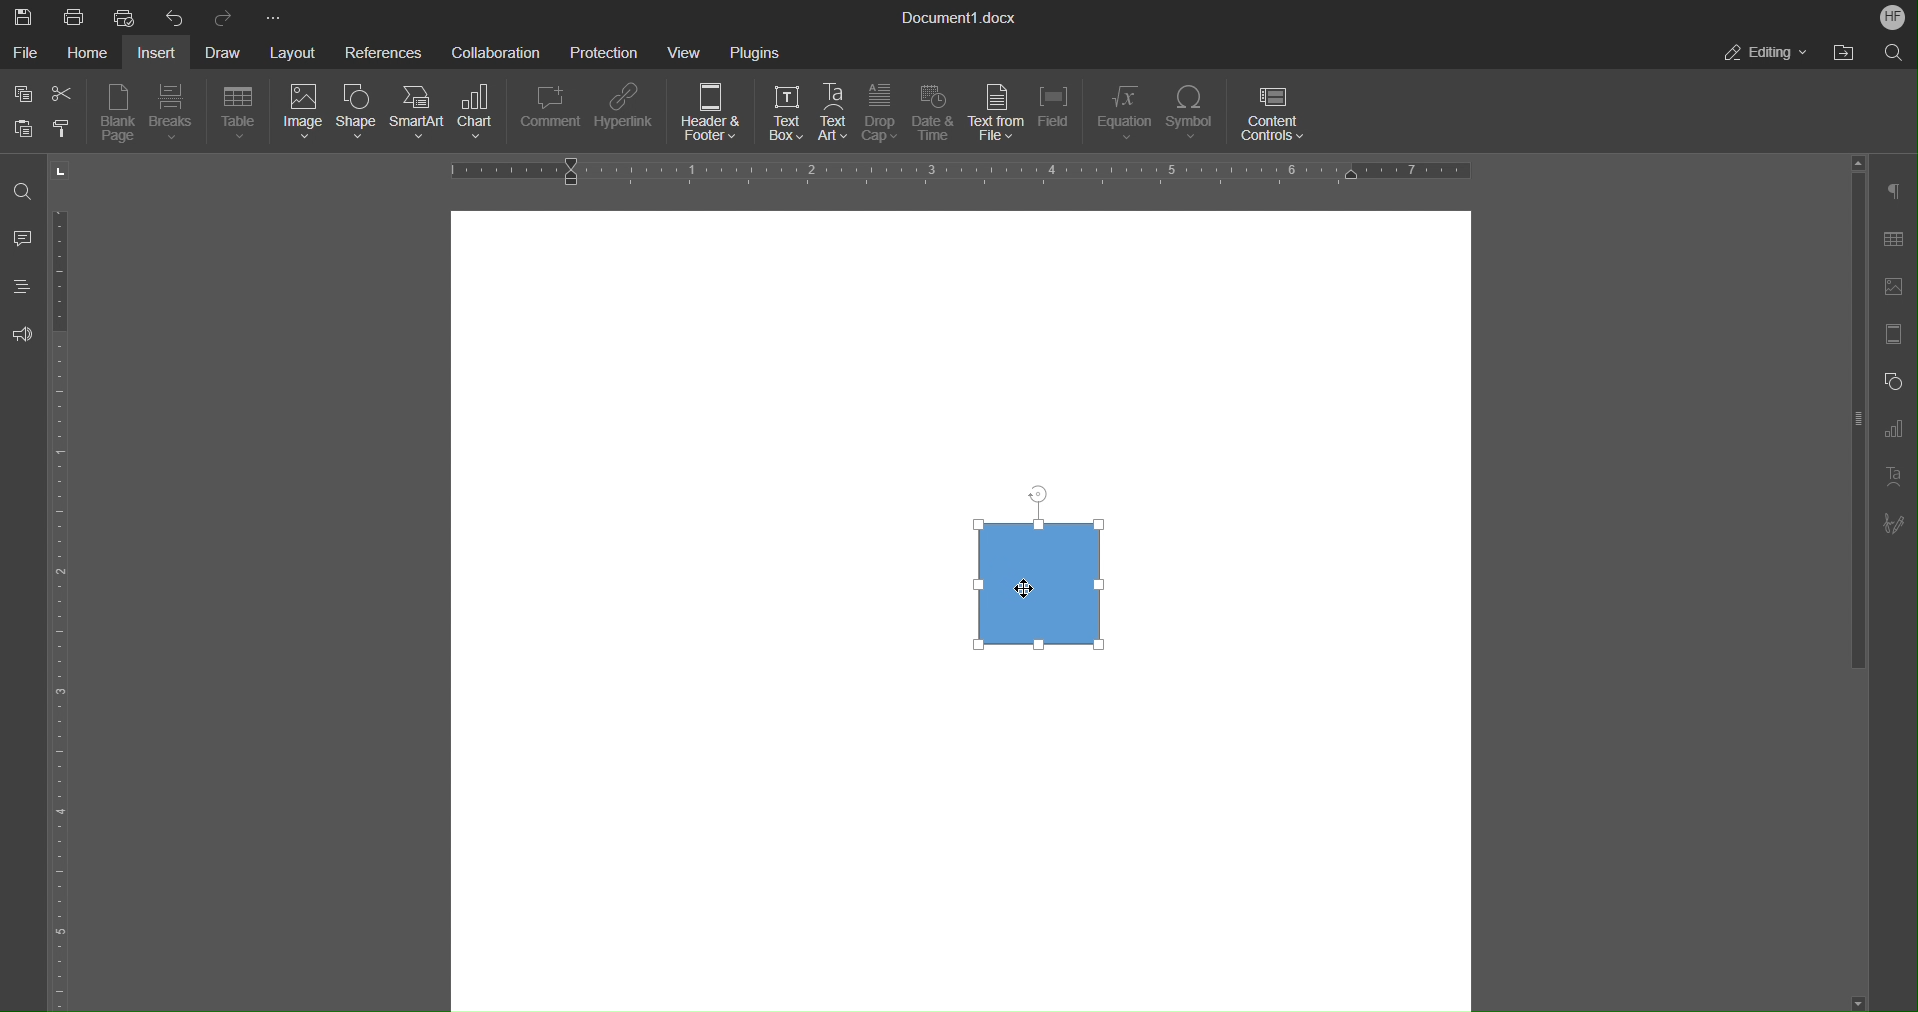 The width and height of the screenshot is (1918, 1012). What do you see at coordinates (1859, 161) in the screenshot?
I see `Scroll up` at bounding box center [1859, 161].